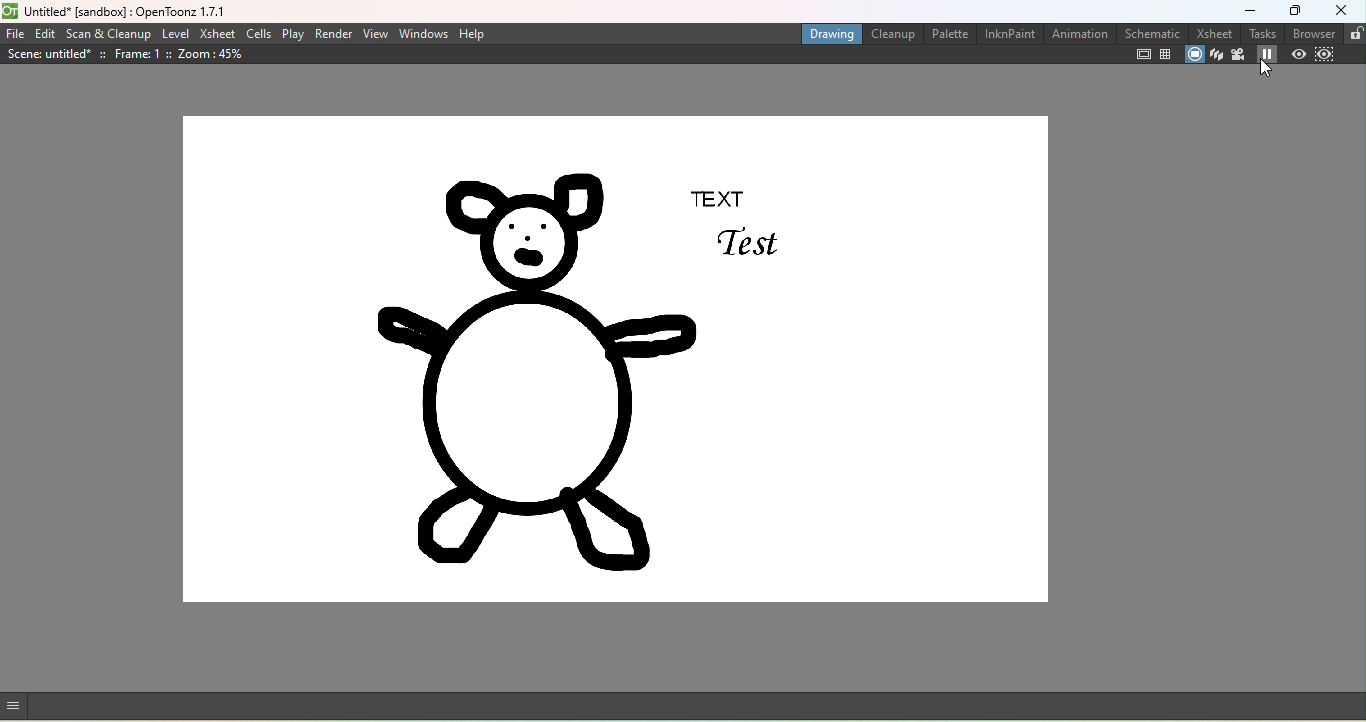 The width and height of the screenshot is (1366, 722). I want to click on Cleanup, so click(892, 34).